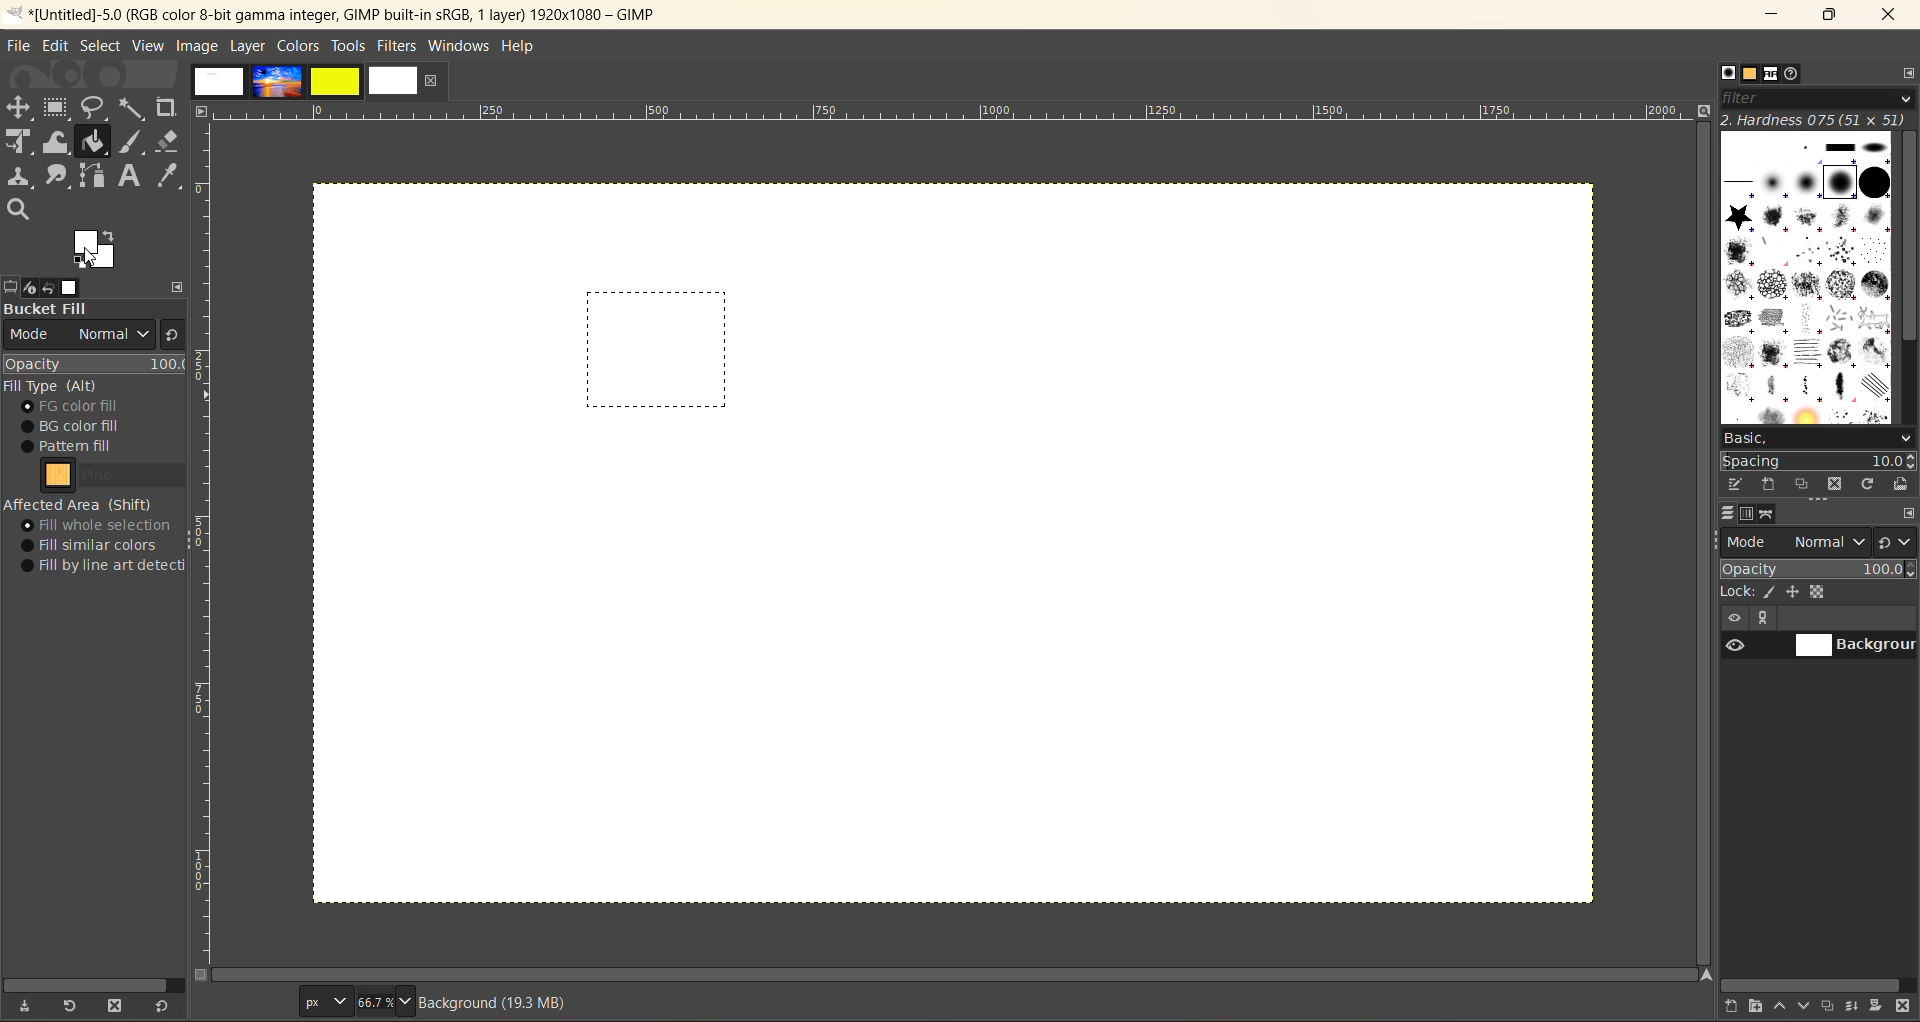  I want to click on configure, so click(1907, 515).